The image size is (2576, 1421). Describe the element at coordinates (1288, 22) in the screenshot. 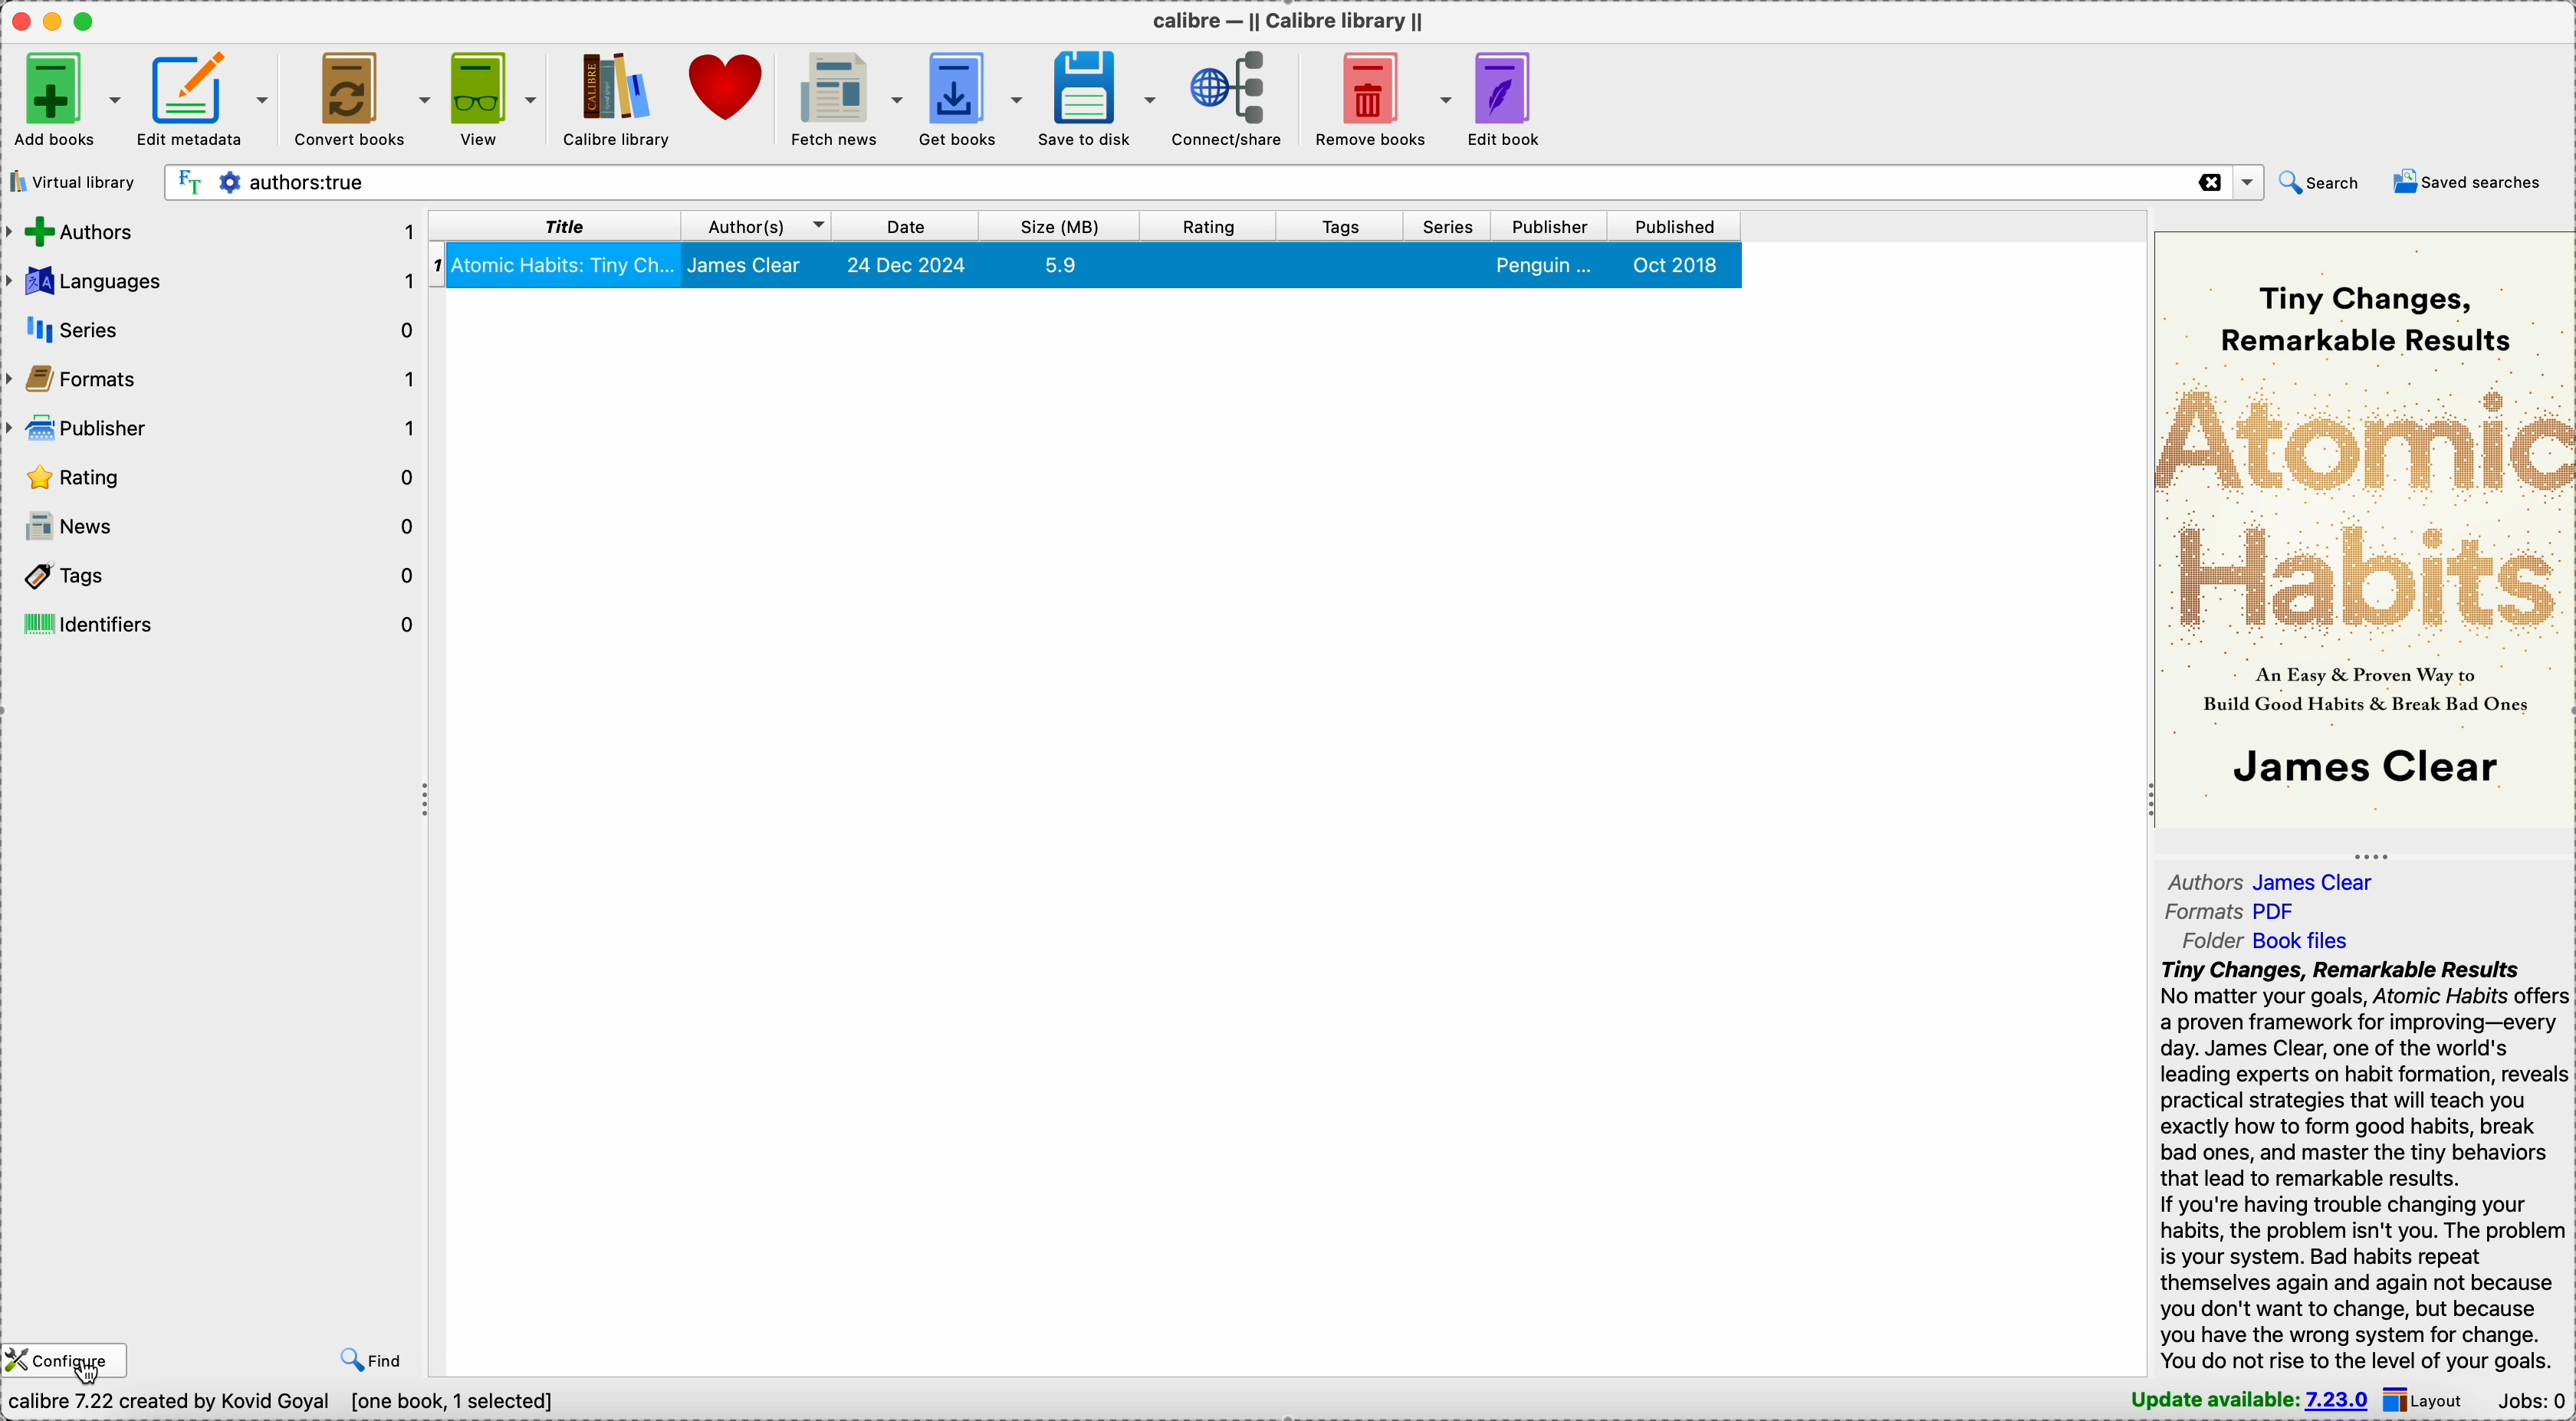

I see `Calibre - || calibre library ||` at that location.